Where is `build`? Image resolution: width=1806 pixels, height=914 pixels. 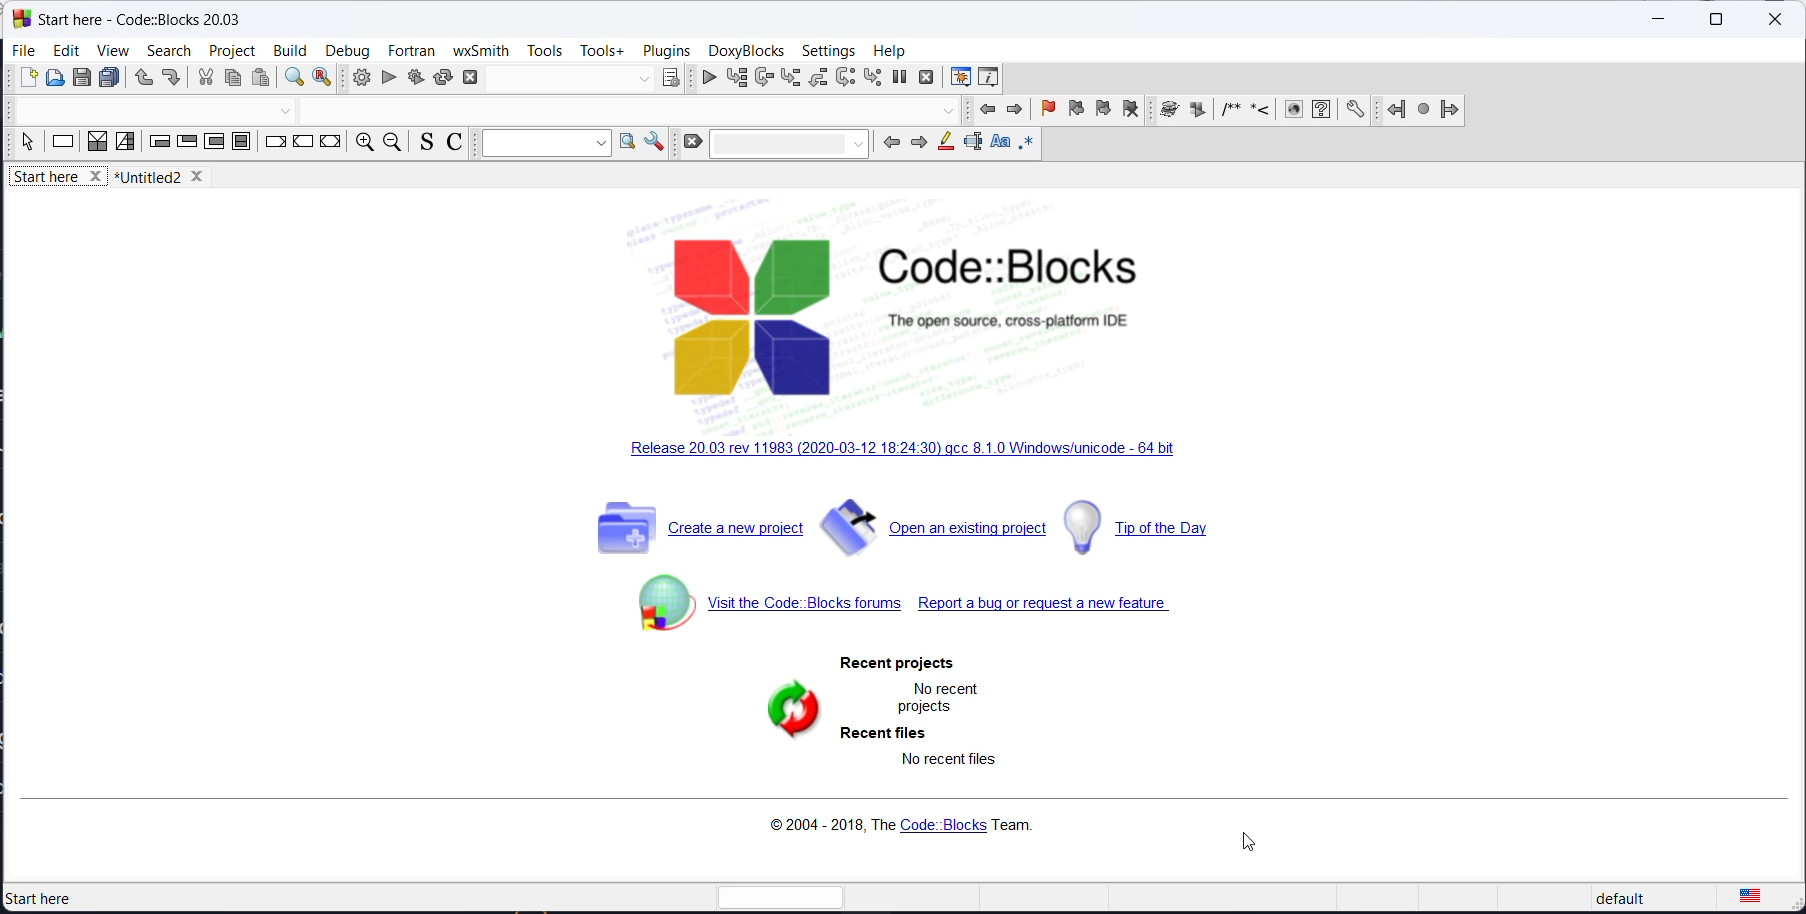 build is located at coordinates (357, 78).